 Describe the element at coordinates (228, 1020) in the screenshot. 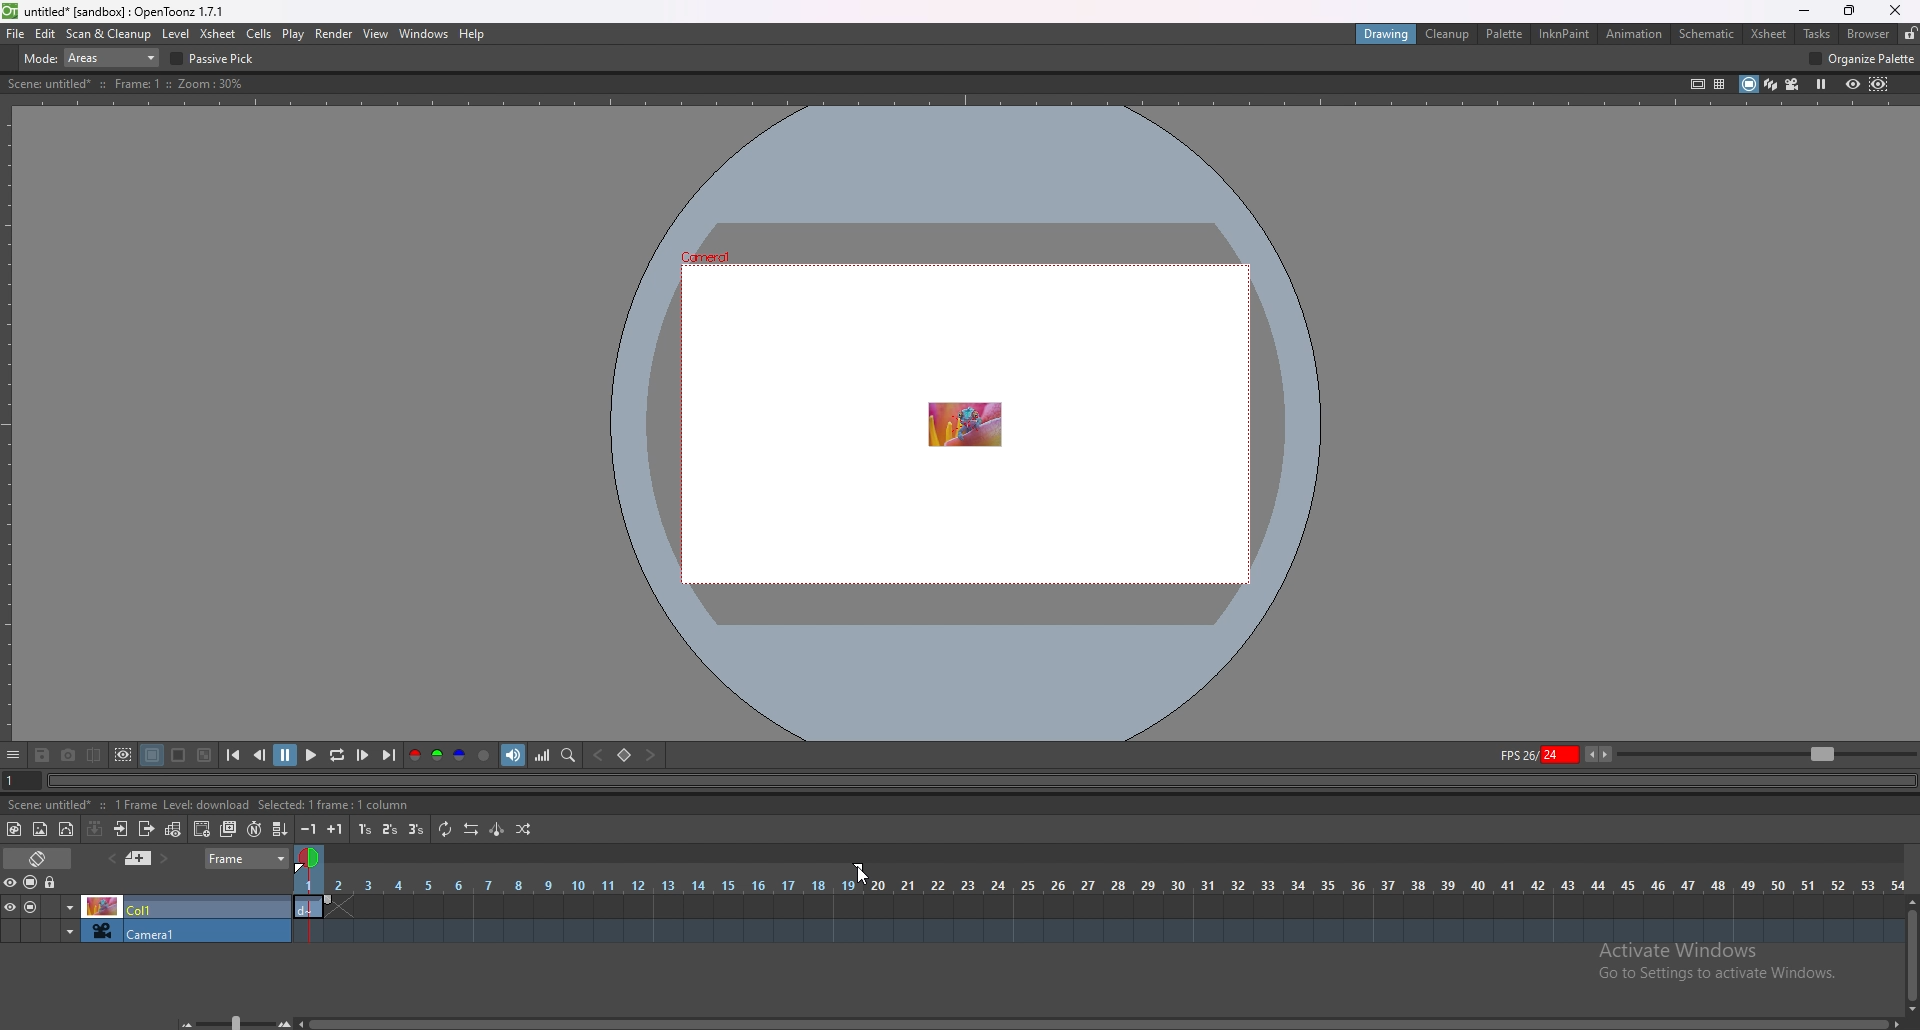

I see `zoom` at that location.